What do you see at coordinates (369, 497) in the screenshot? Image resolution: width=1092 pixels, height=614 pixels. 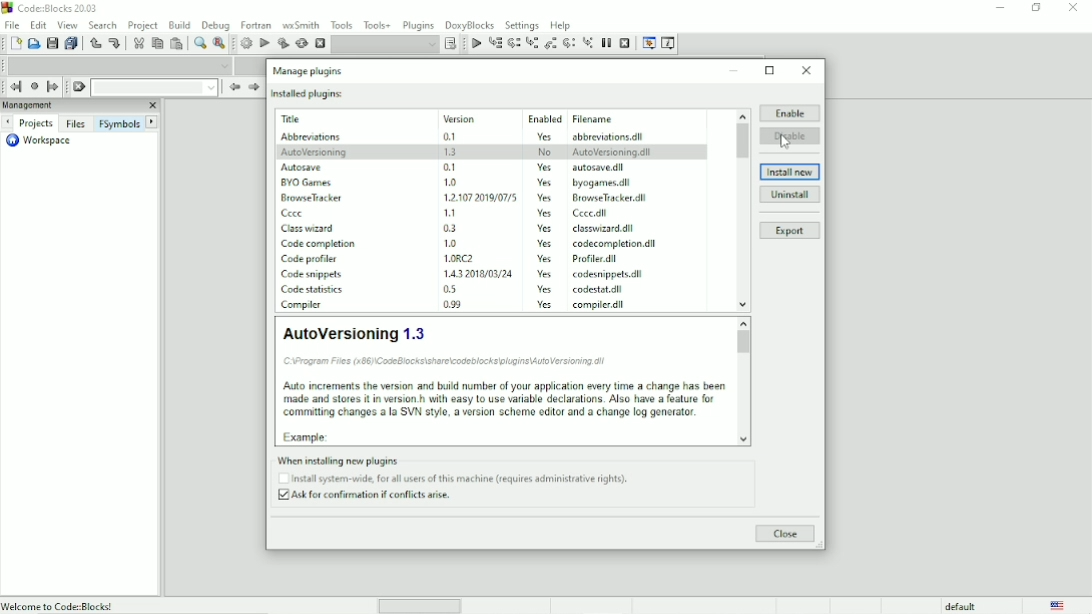 I see `Ask for confirmation if conflicts arise.` at bounding box center [369, 497].